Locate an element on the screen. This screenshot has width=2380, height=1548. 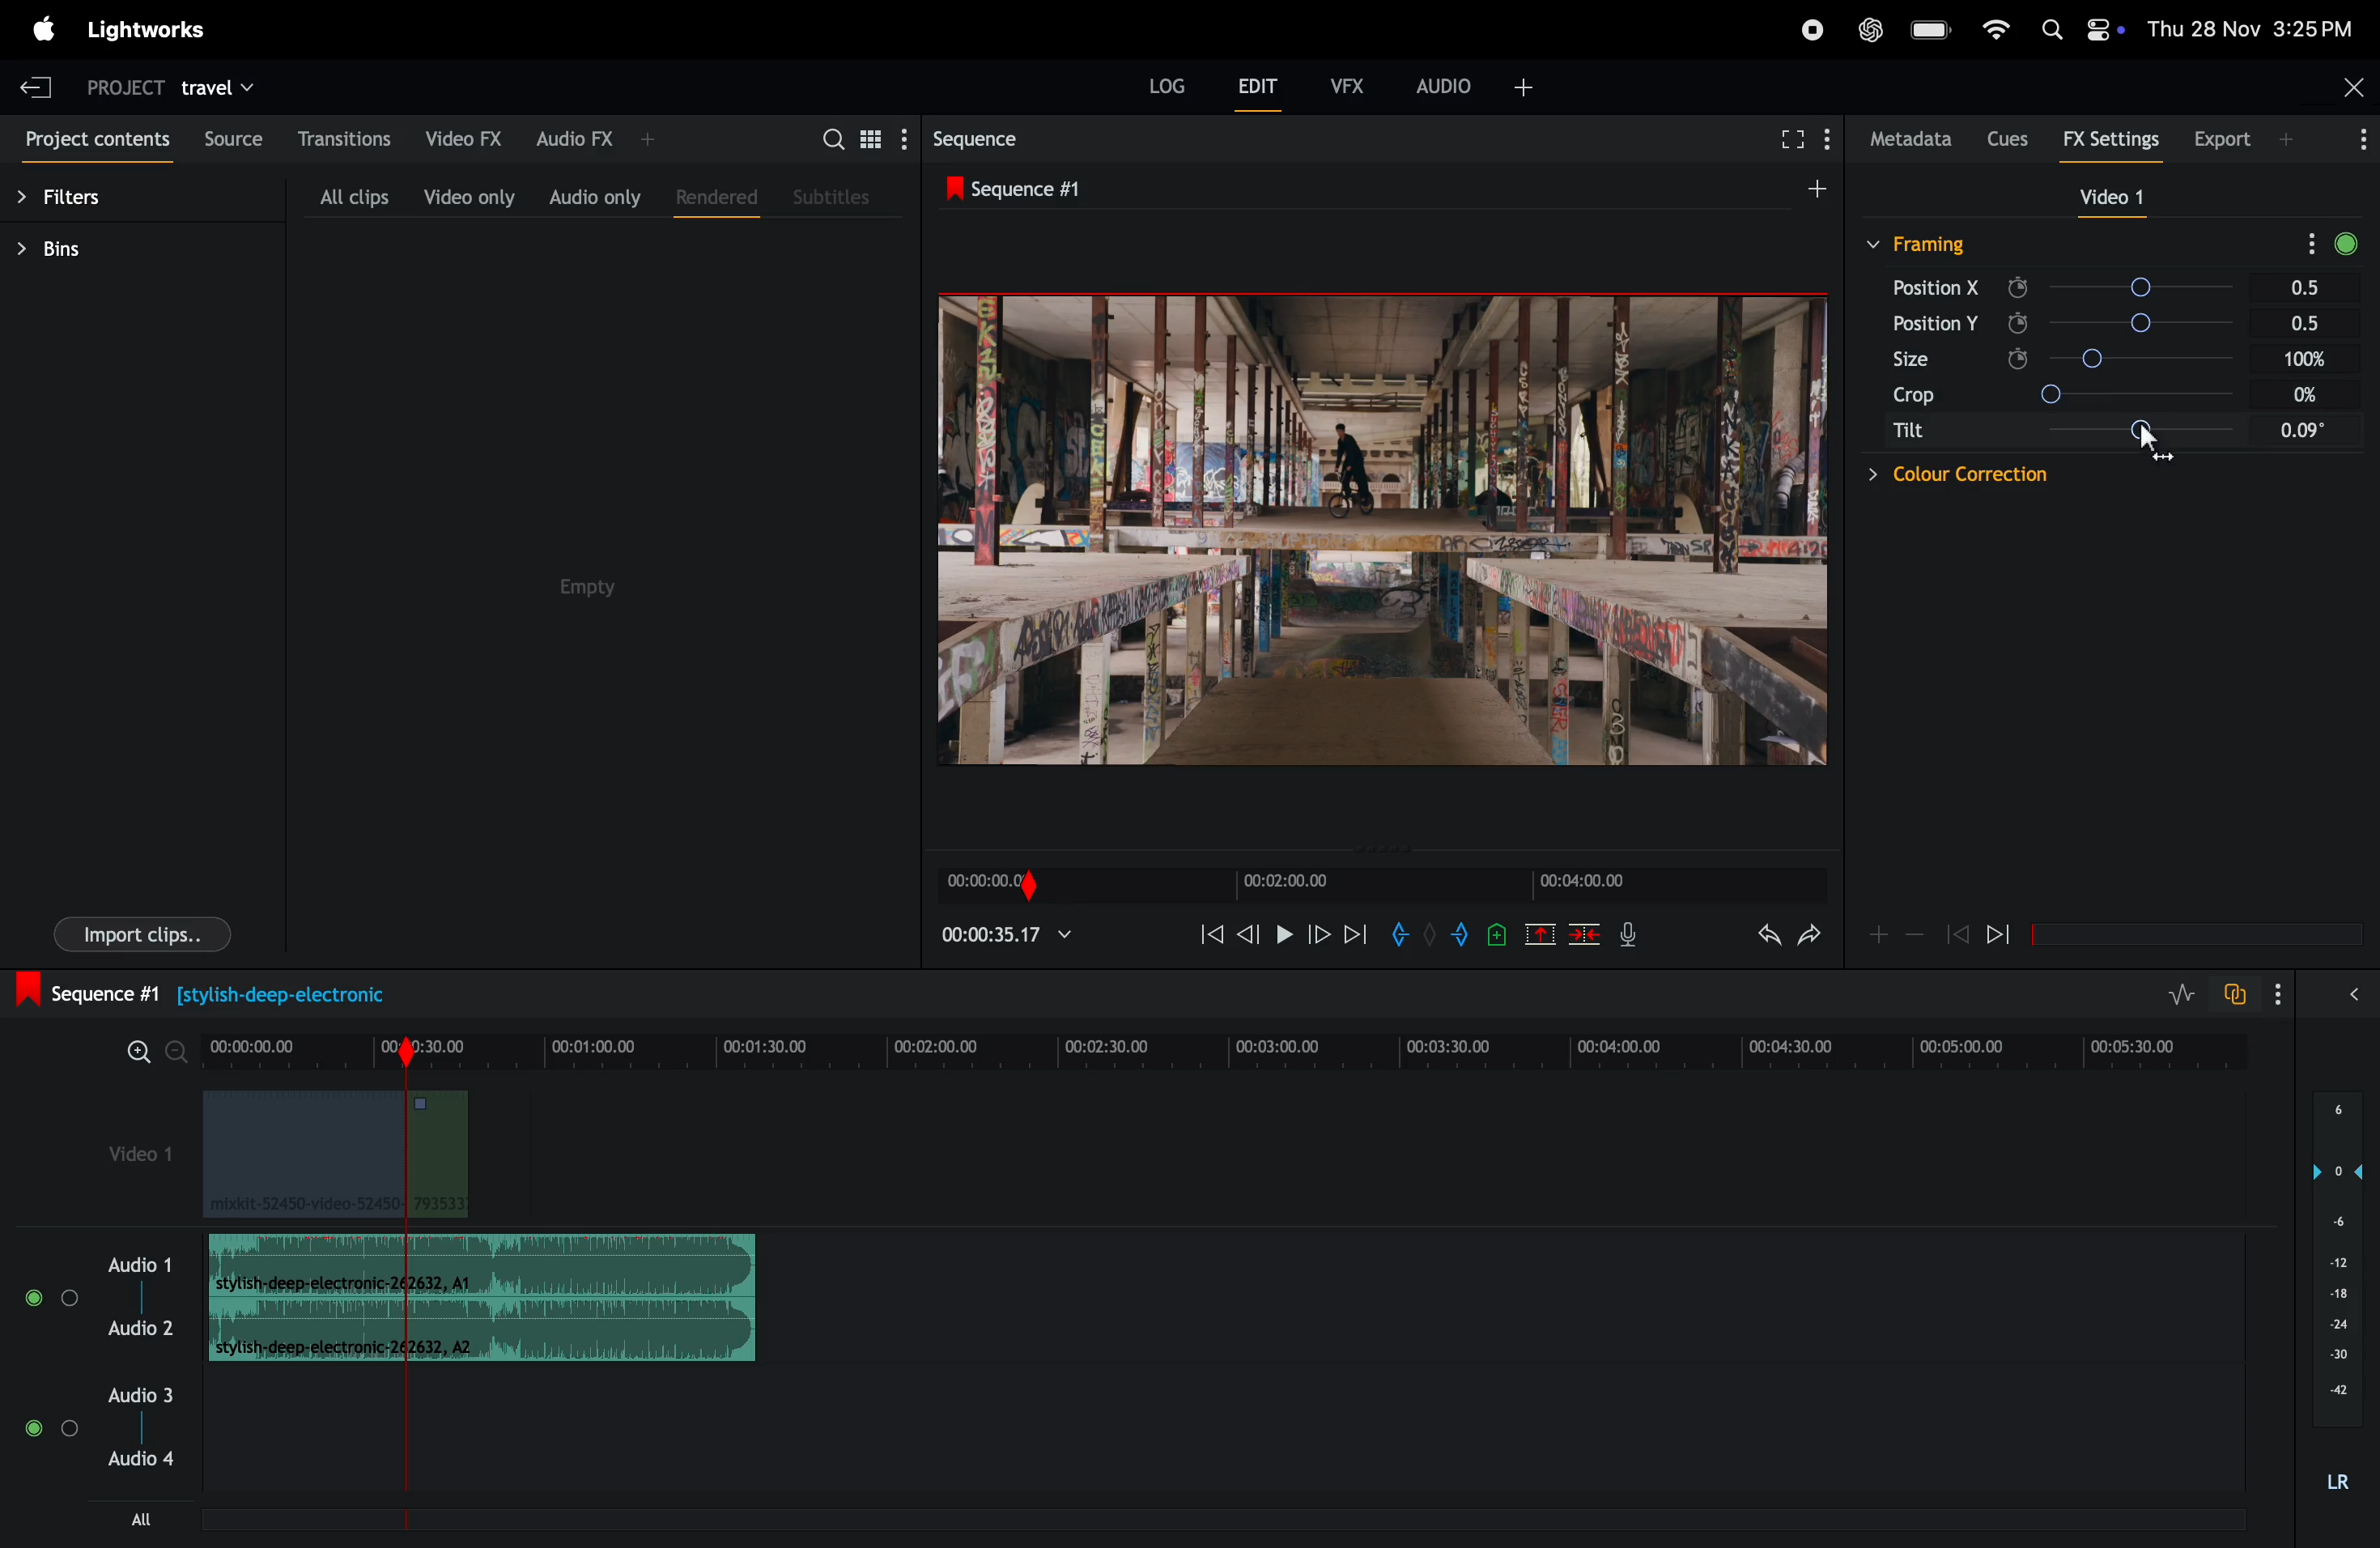
show settings  menu is located at coordinates (2306, 243).